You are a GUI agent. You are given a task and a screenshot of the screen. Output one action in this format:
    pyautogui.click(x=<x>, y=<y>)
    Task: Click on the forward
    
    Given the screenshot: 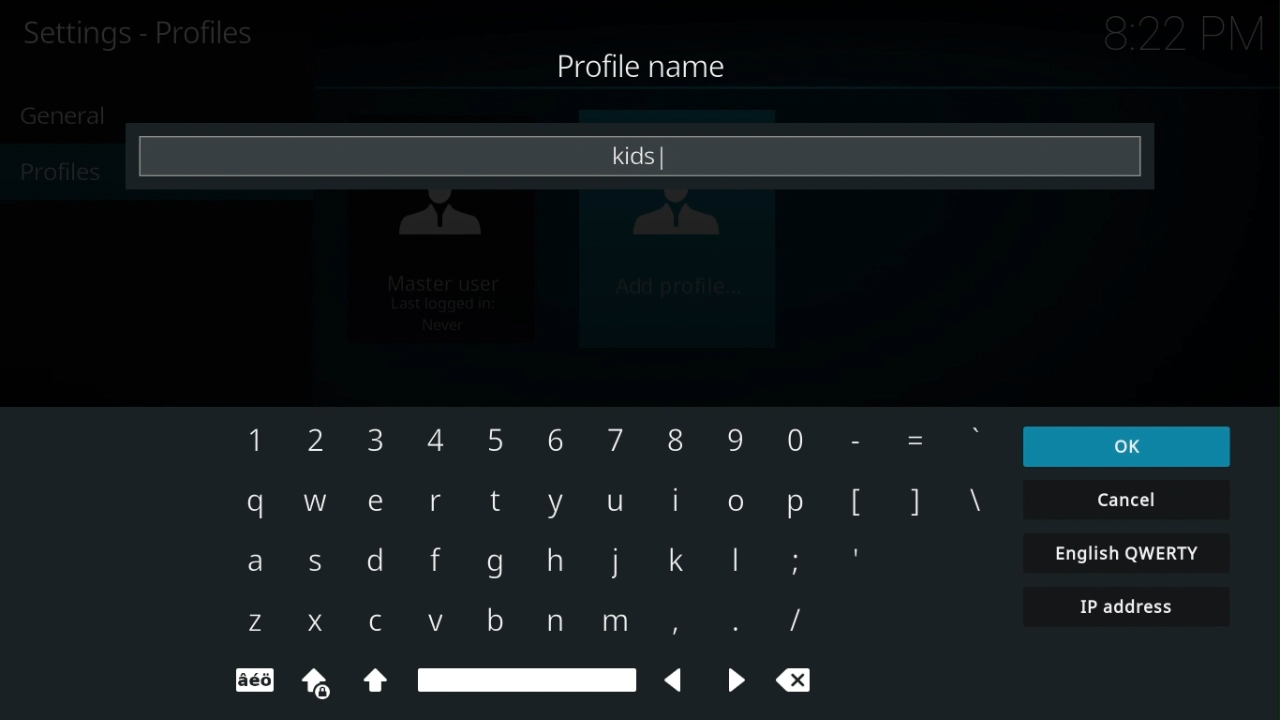 What is the action you would take?
    pyautogui.click(x=735, y=679)
    